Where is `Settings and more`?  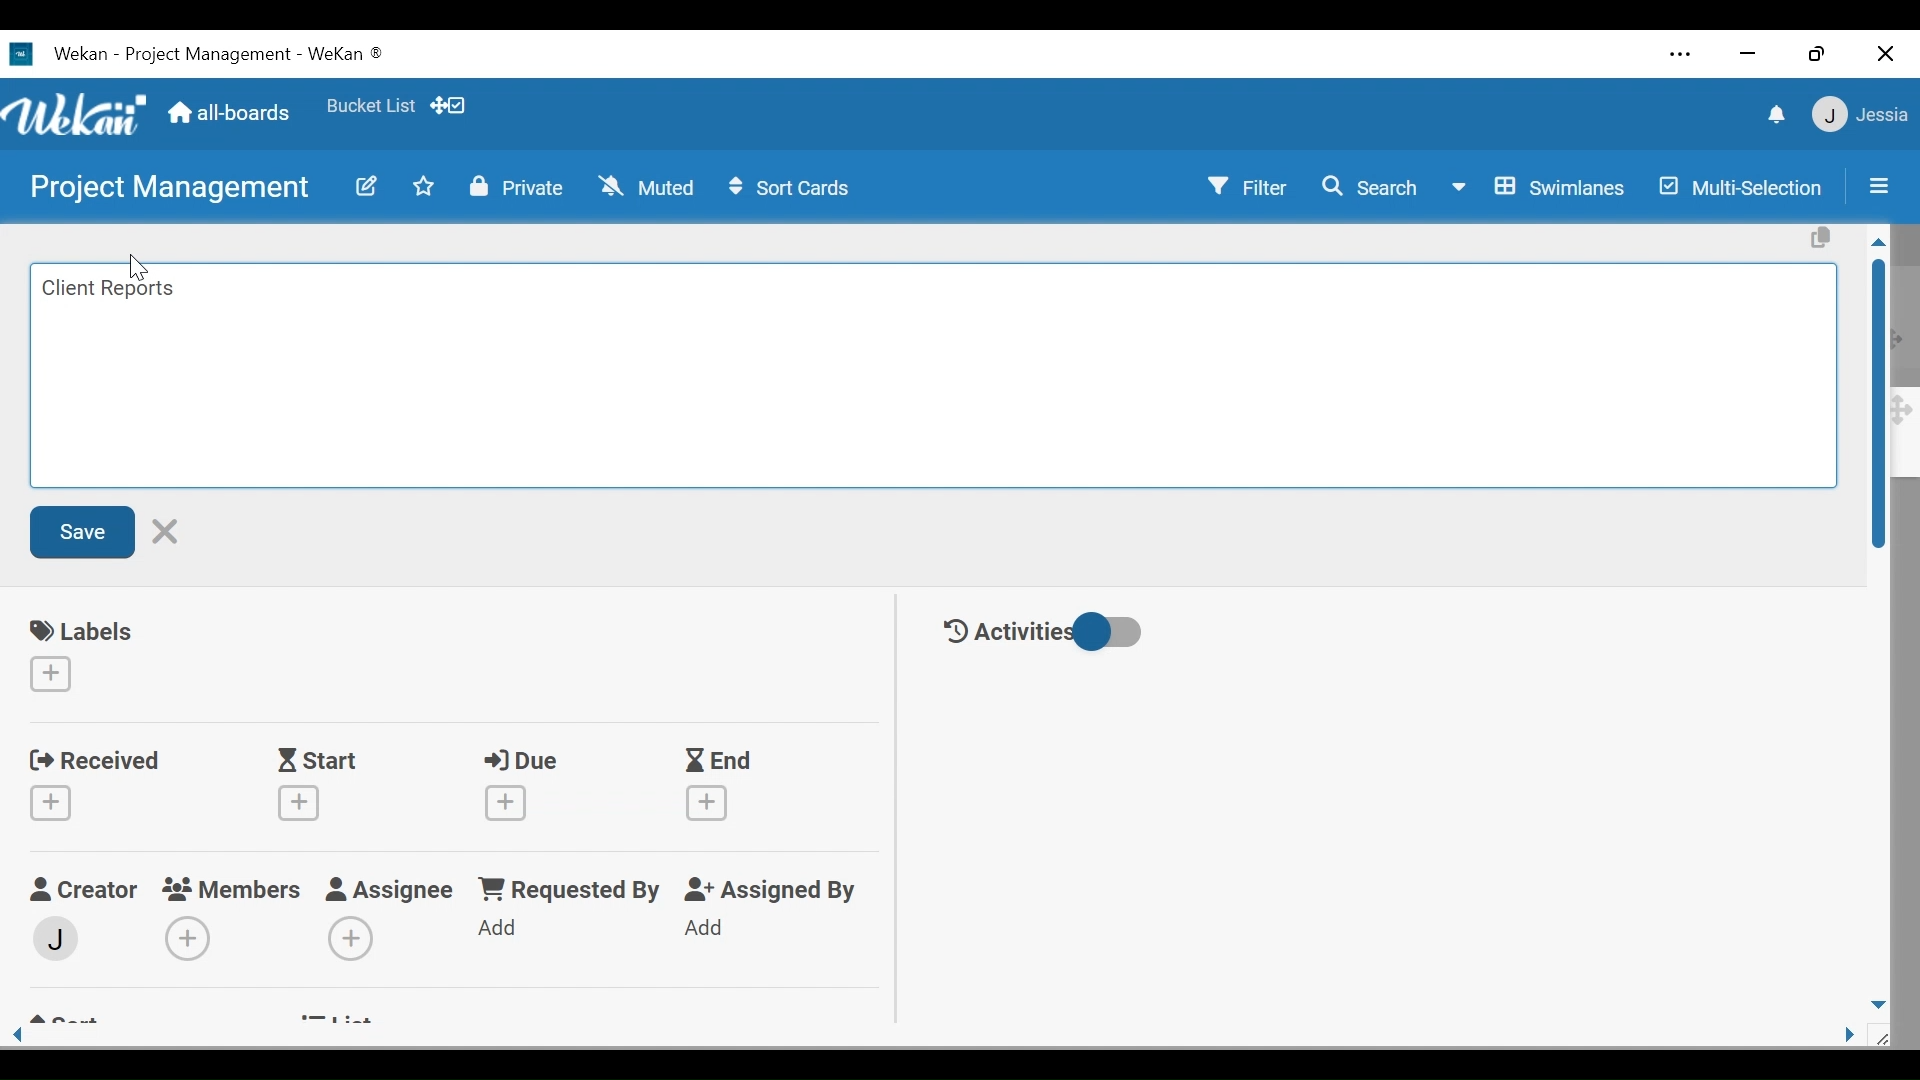 Settings and more is located at coordinates (1682, 55).